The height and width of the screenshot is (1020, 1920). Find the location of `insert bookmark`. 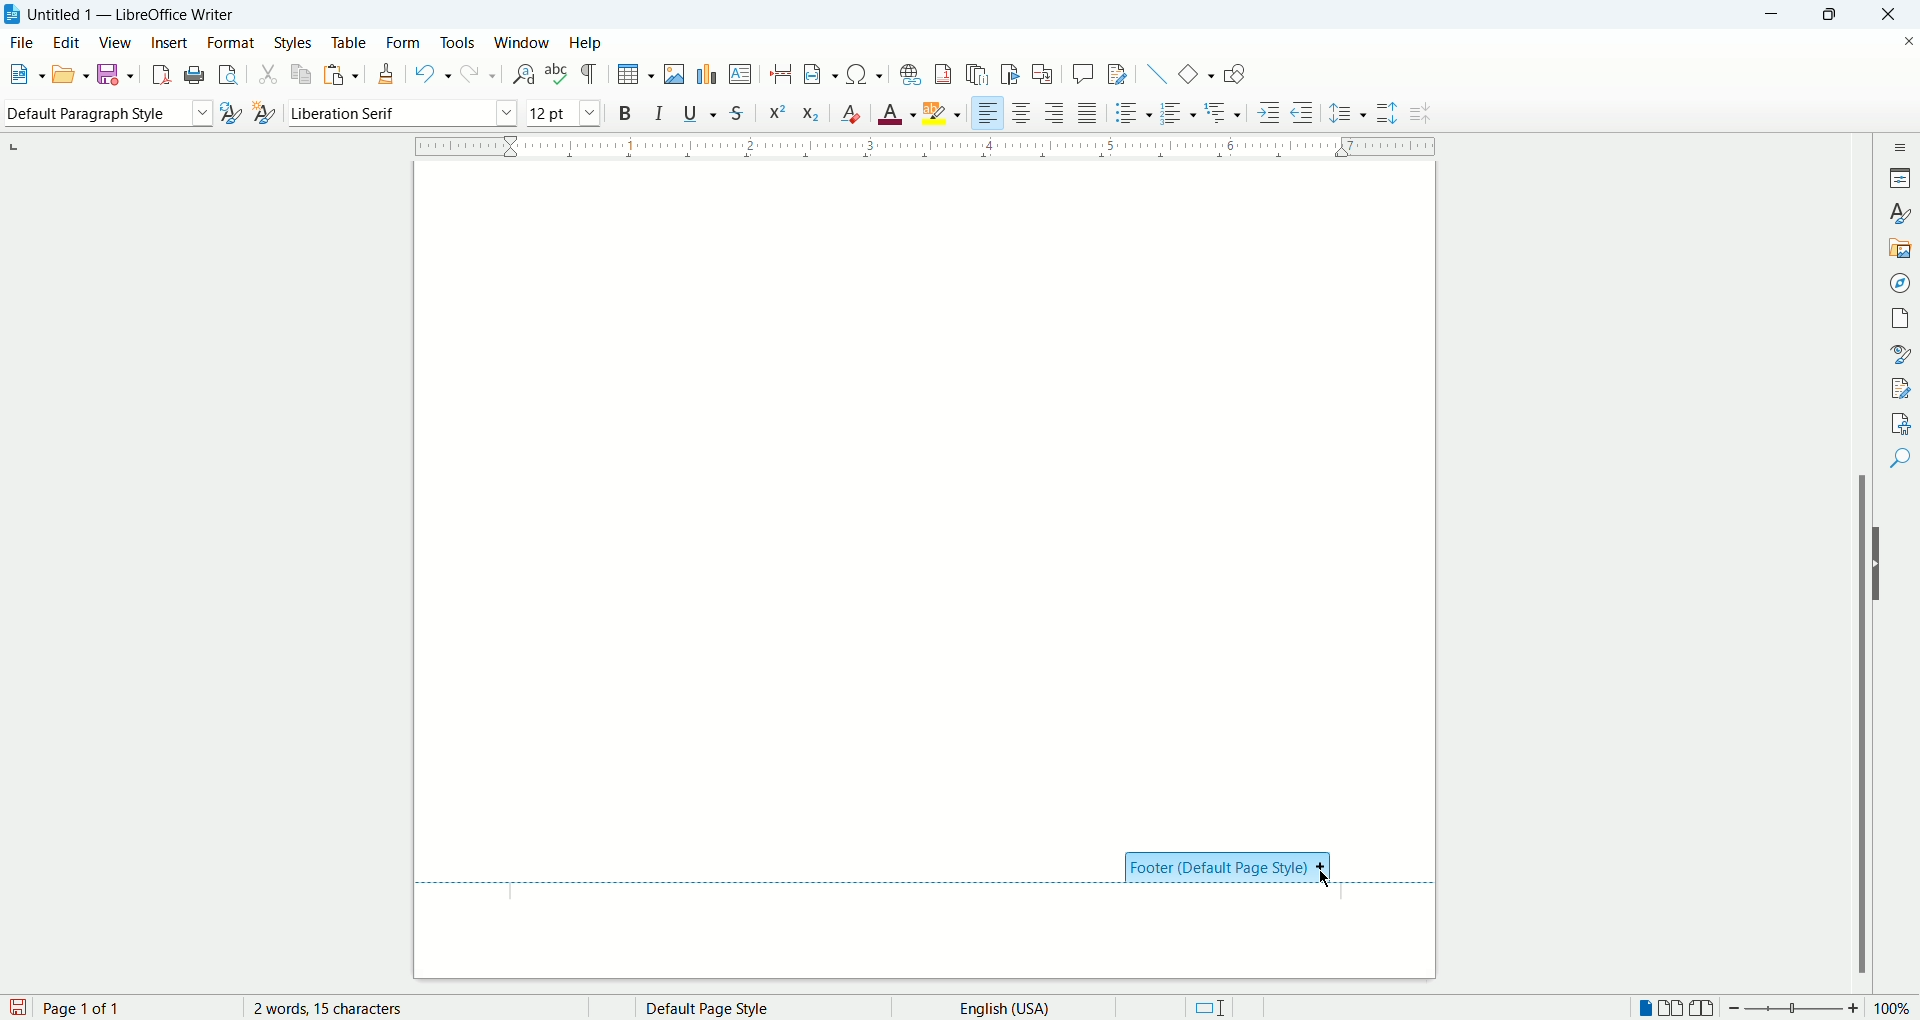

insert bookmark is located at coordinates (1014, 74).